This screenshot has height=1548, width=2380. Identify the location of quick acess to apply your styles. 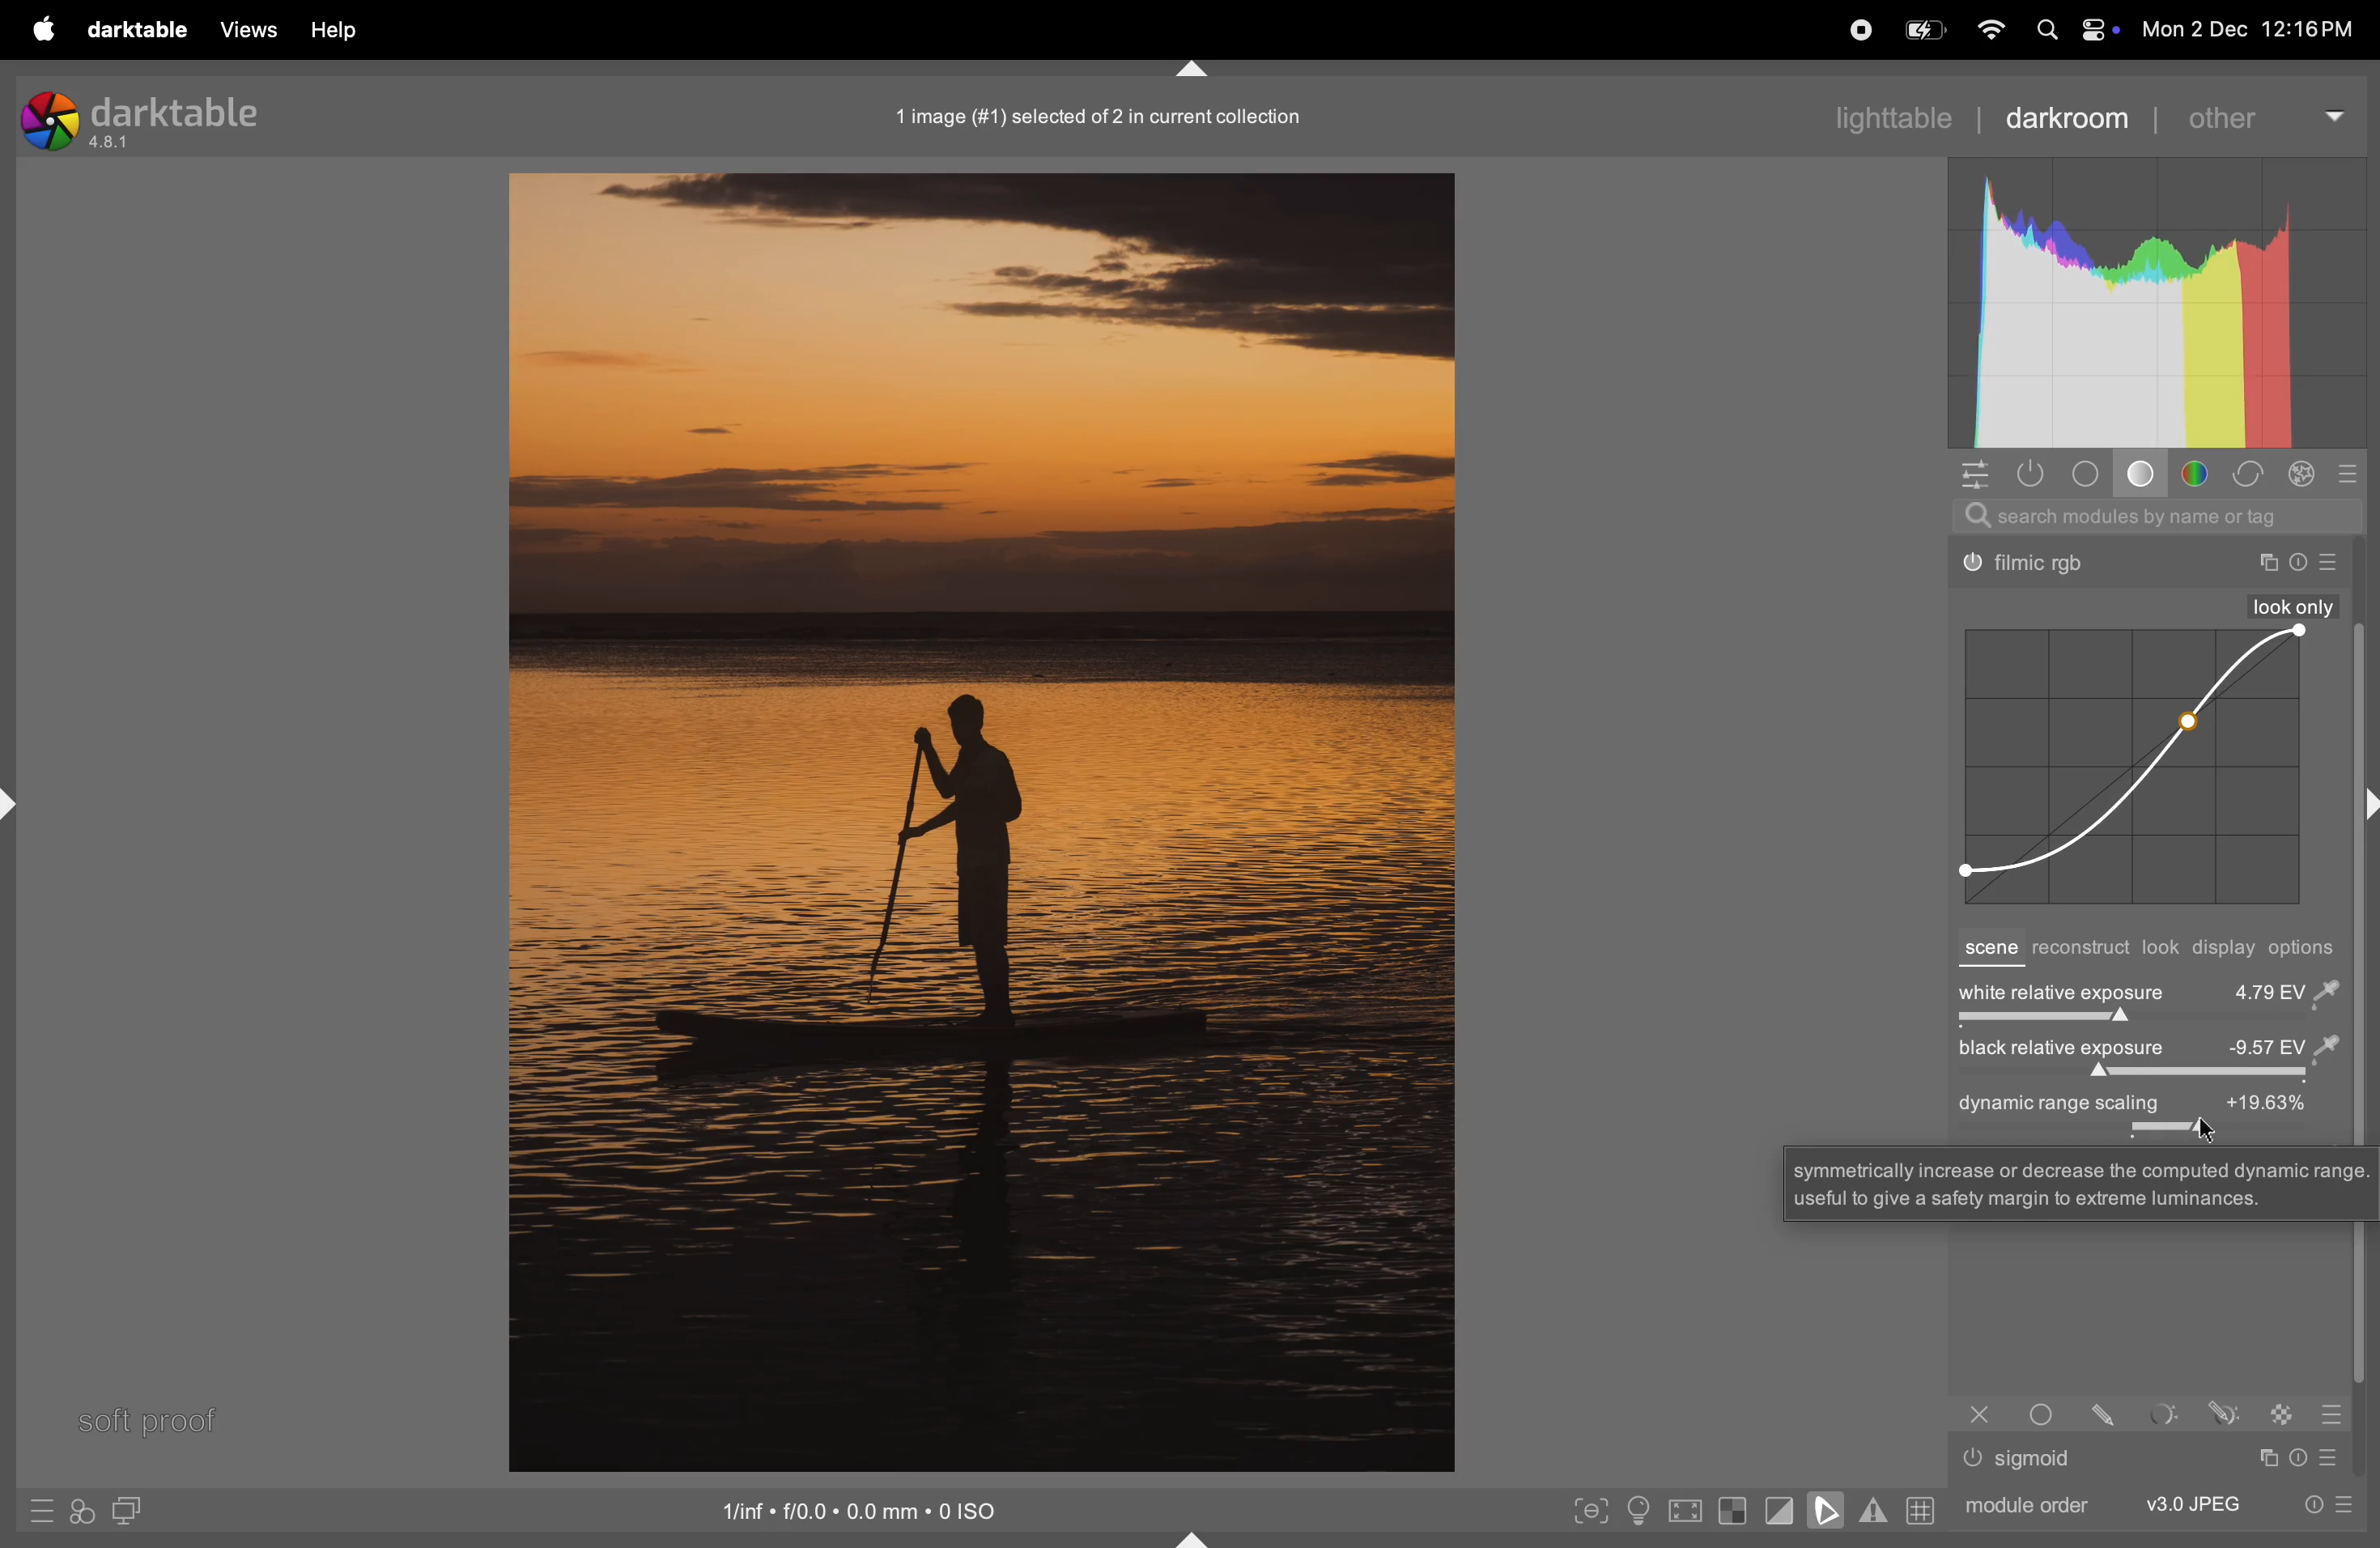
(79, 1512).